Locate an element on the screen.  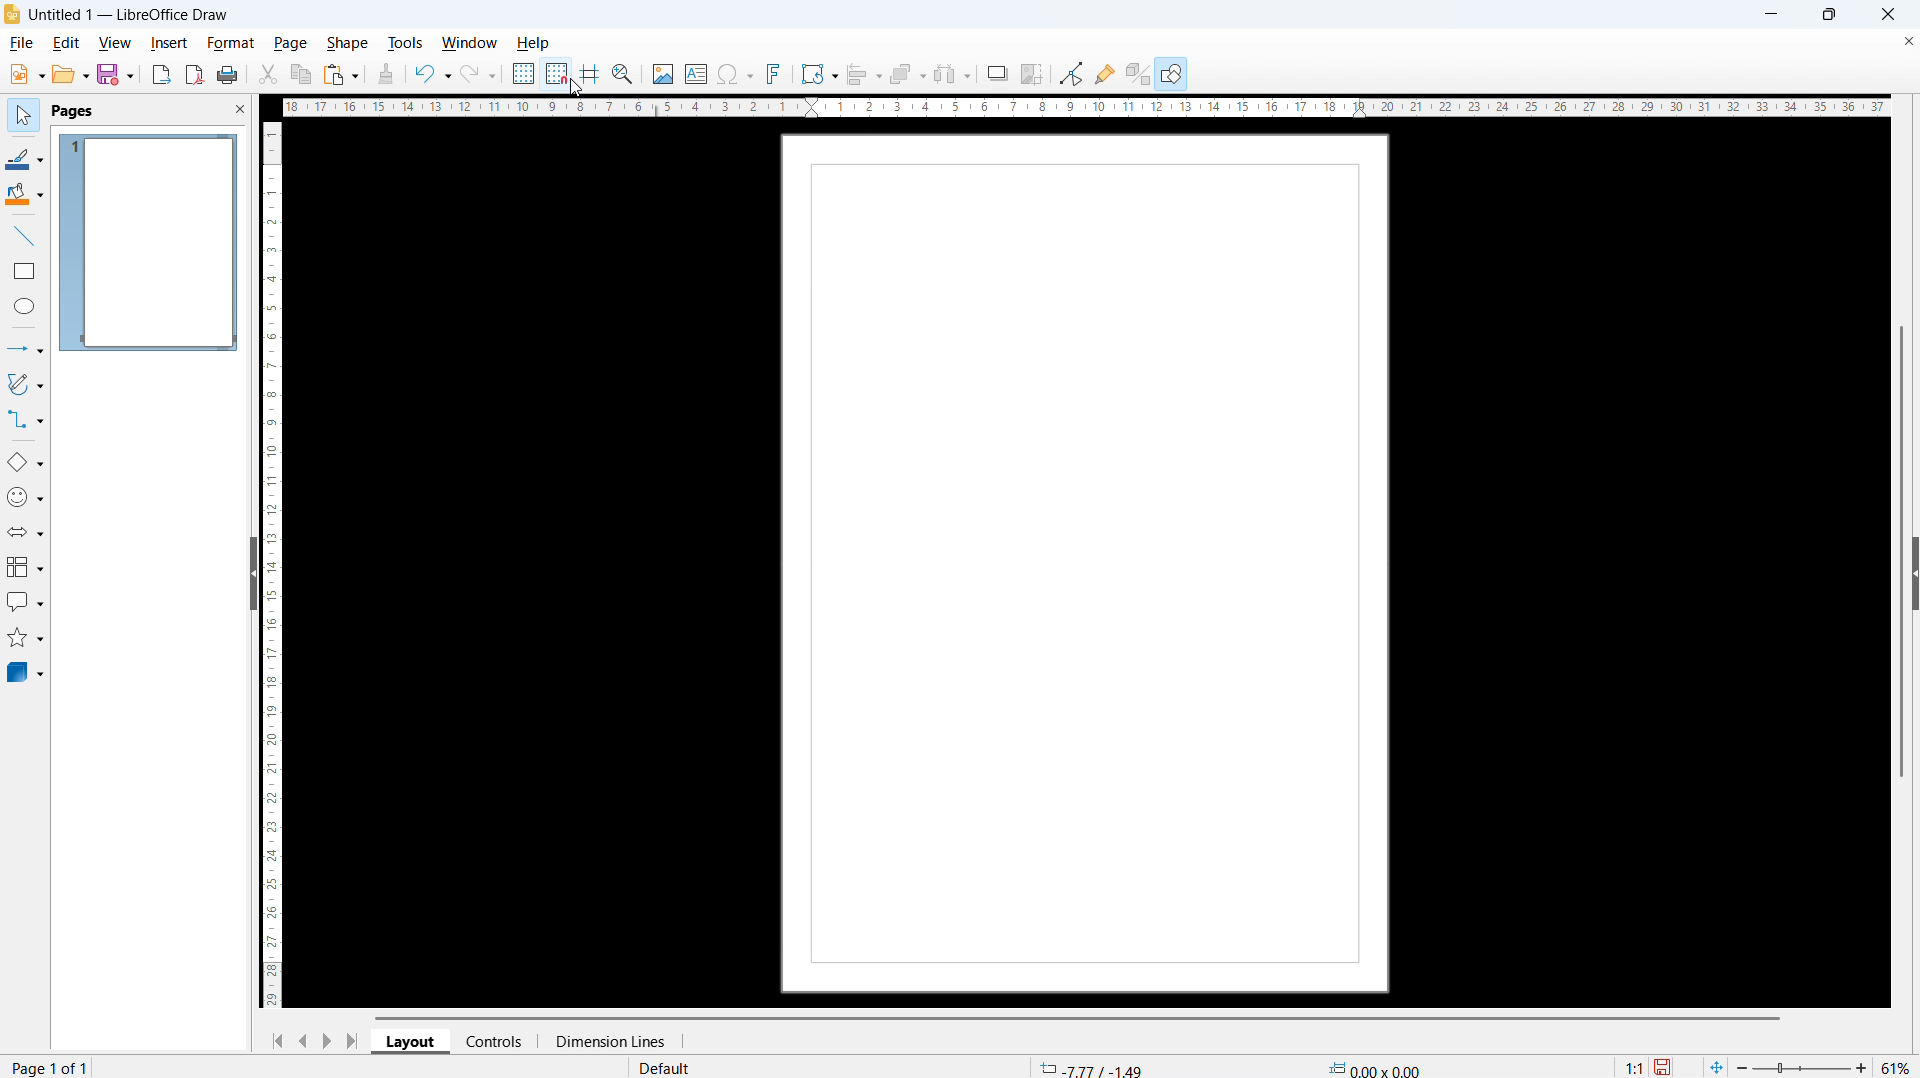
page 1 is located at coordinates (149, 243).